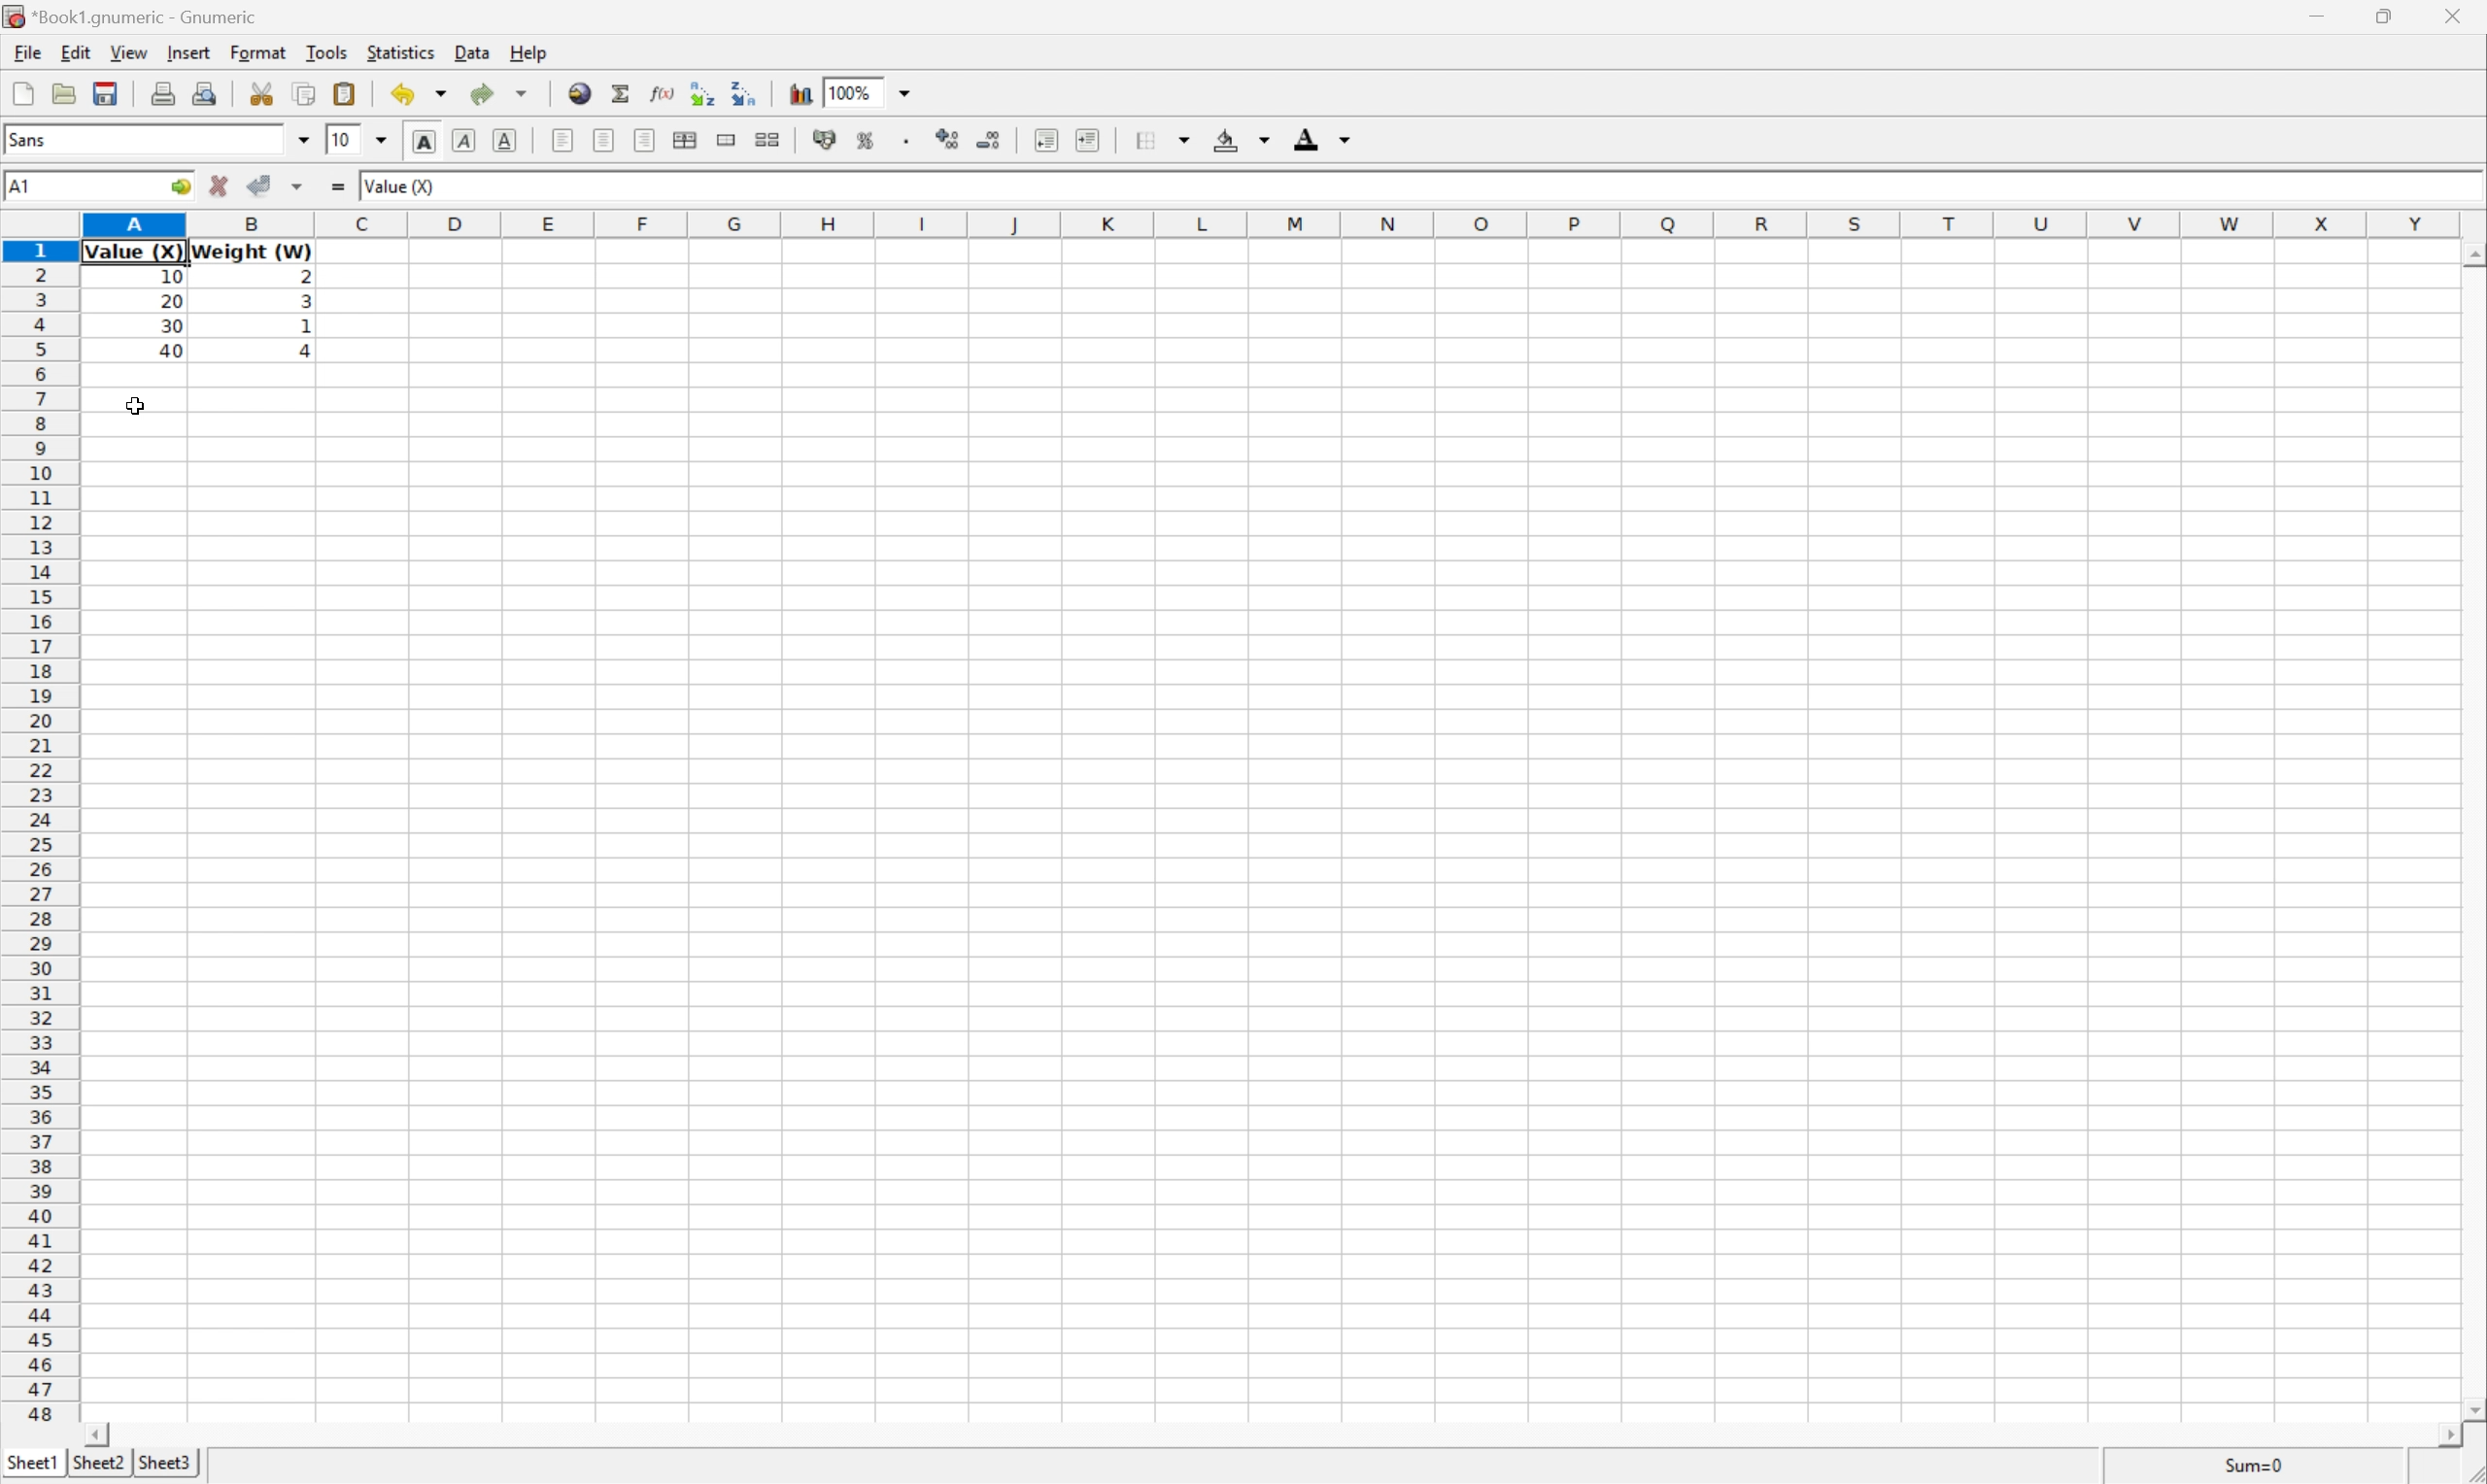 This screenshot has height=1484, width=2487. I want to click on Sheet2, so click(100, 1464).